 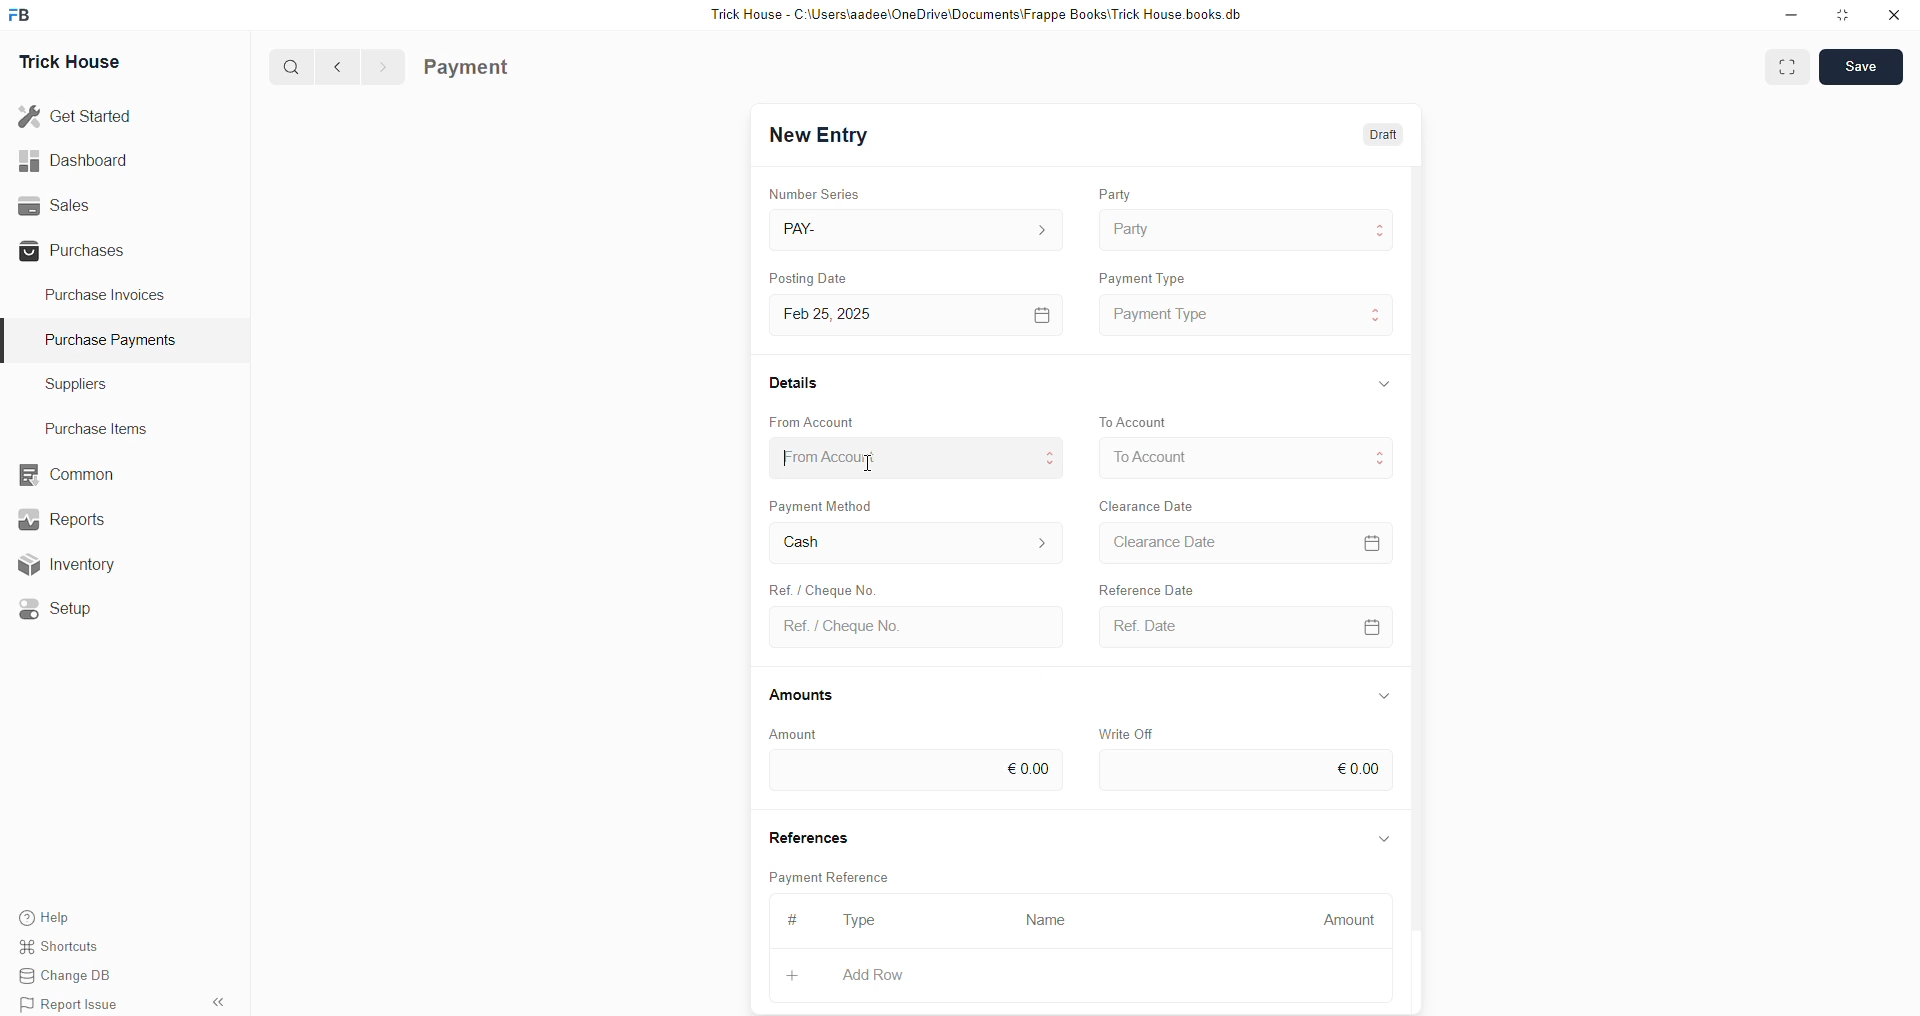 What do you see at coordinates (795, 972) in the screenshot?
I see `+` at bounding box center [795, 972].